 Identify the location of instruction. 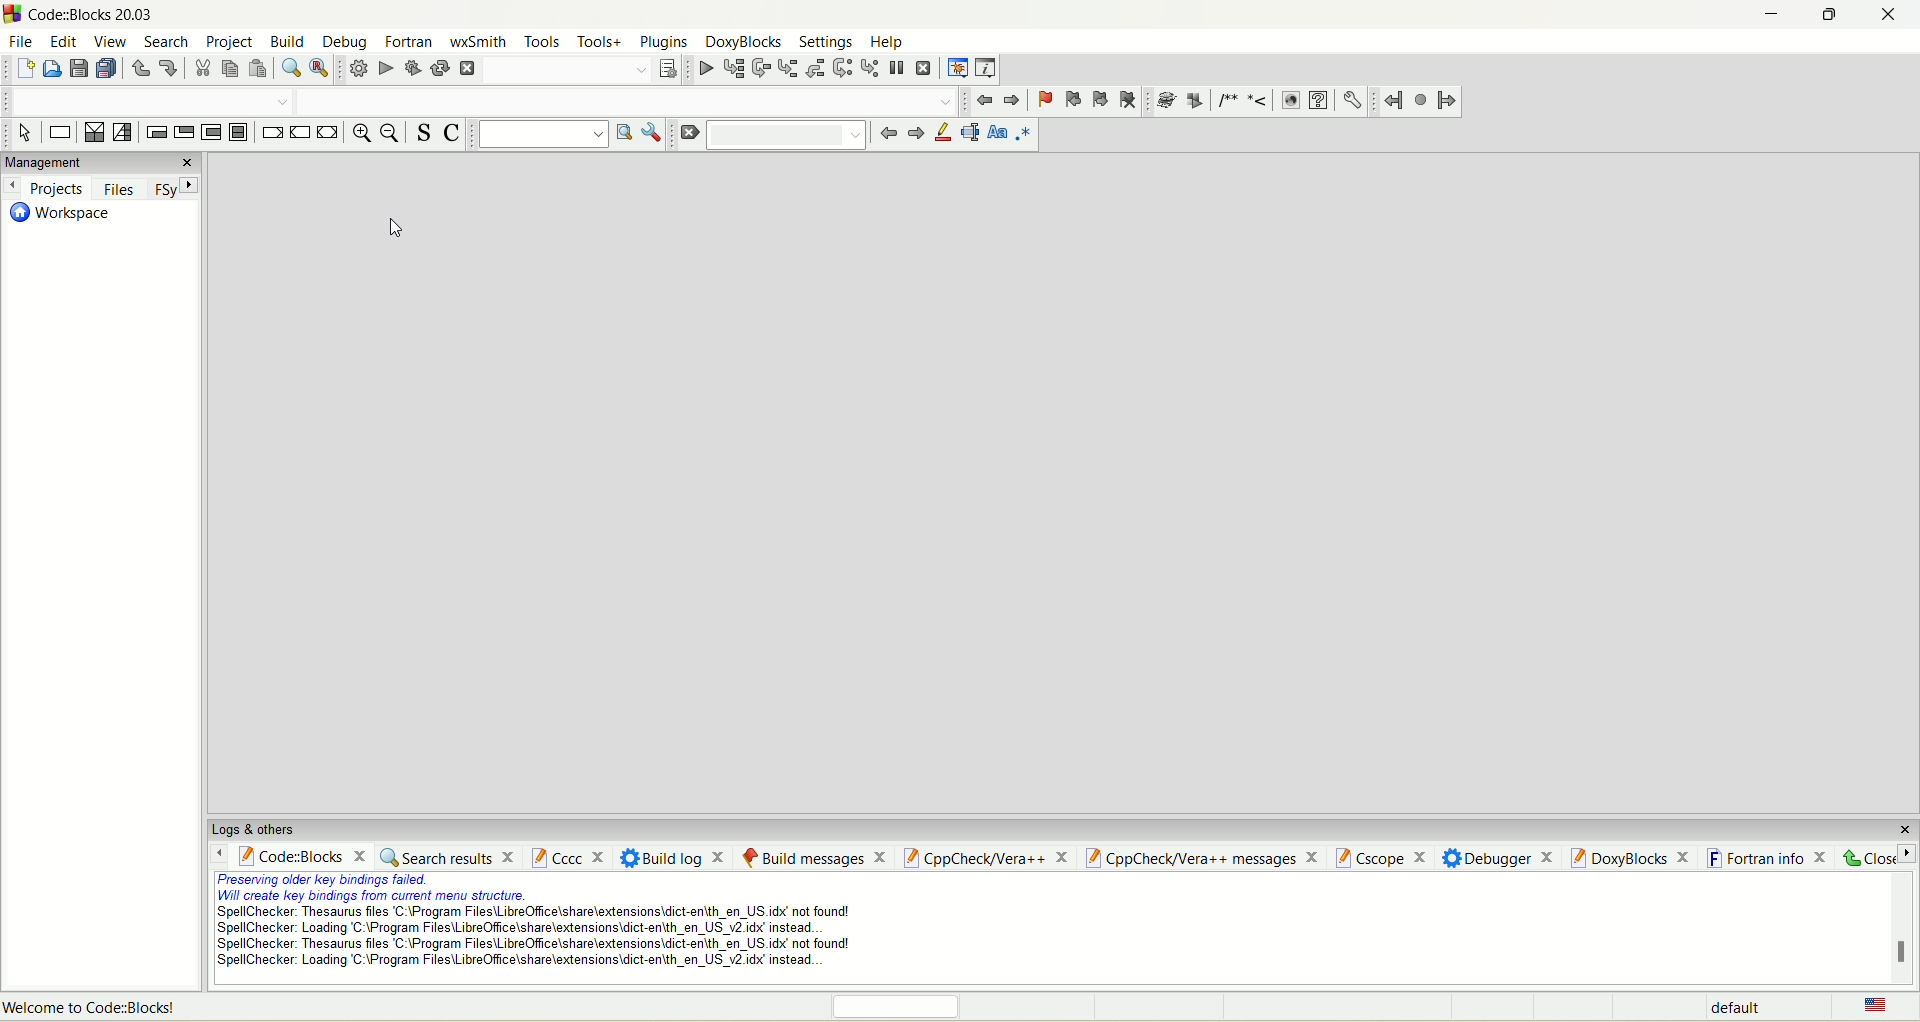
(60, 131).